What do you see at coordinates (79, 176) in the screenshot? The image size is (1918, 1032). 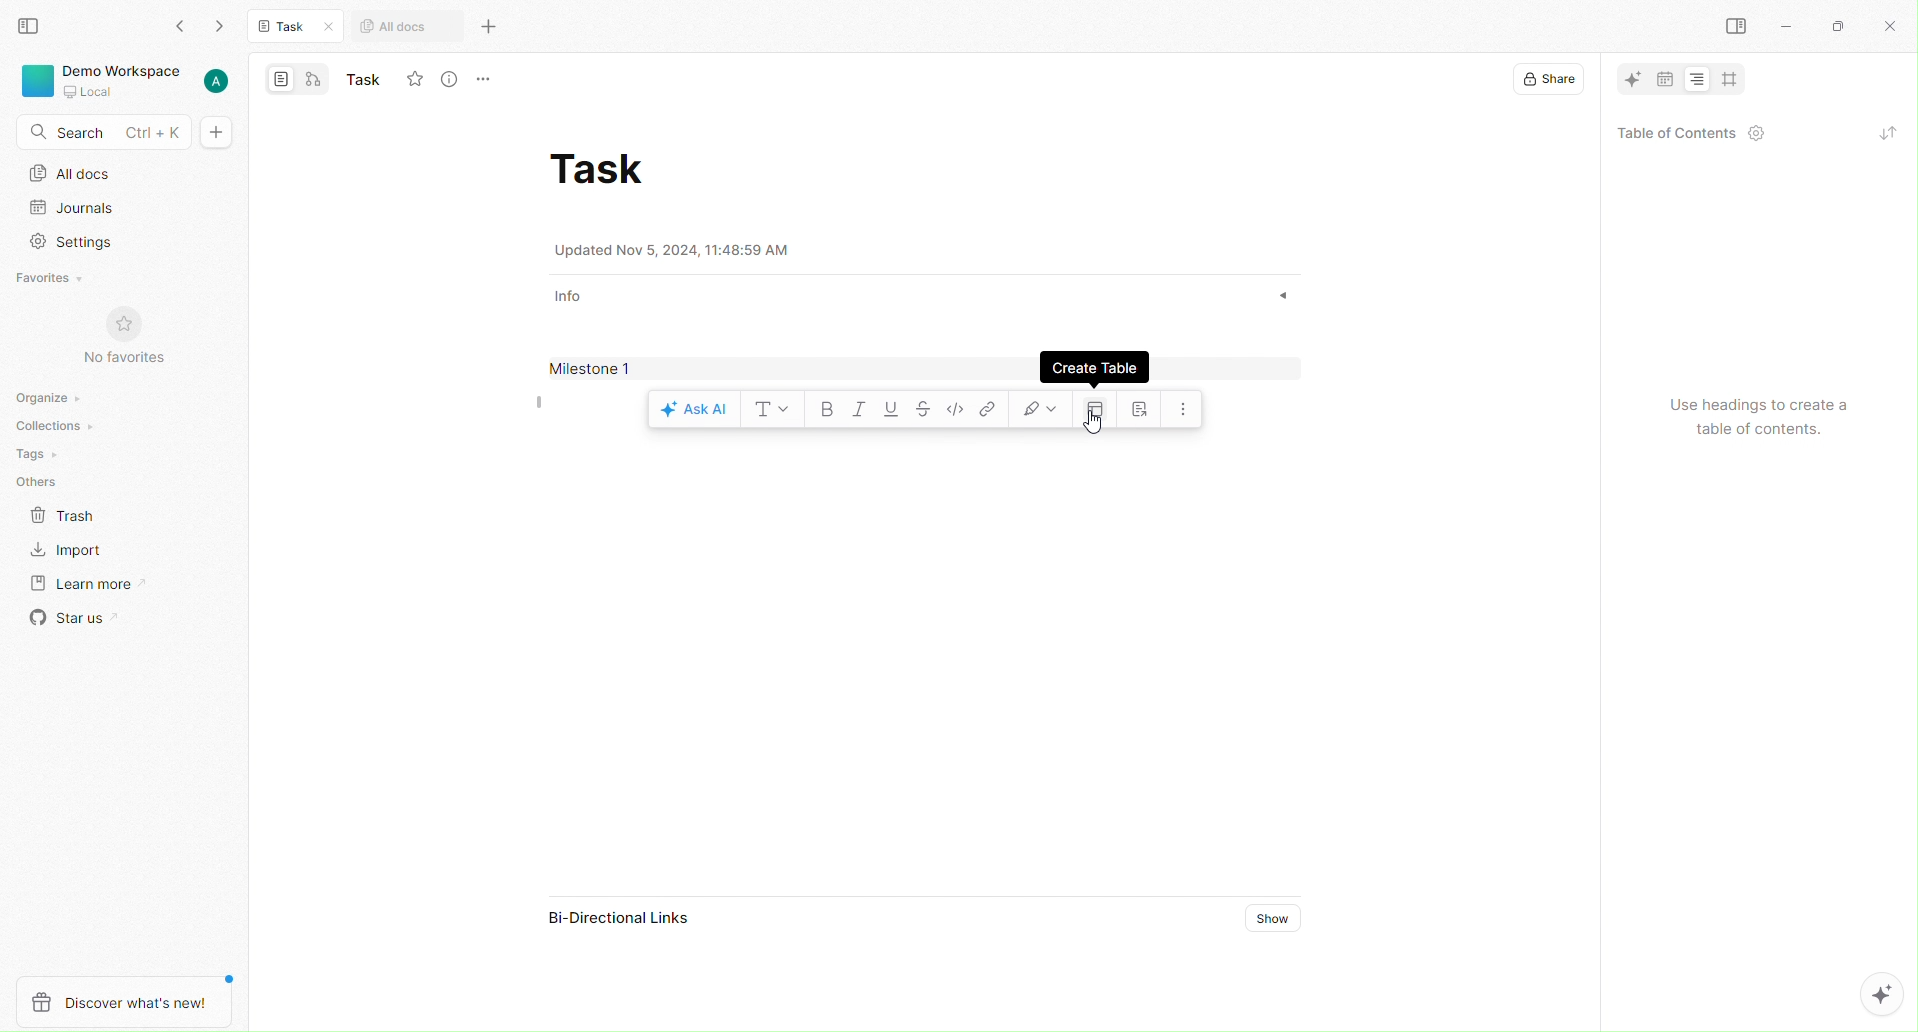 I see `All Docs` at bounding box center [79, 176].